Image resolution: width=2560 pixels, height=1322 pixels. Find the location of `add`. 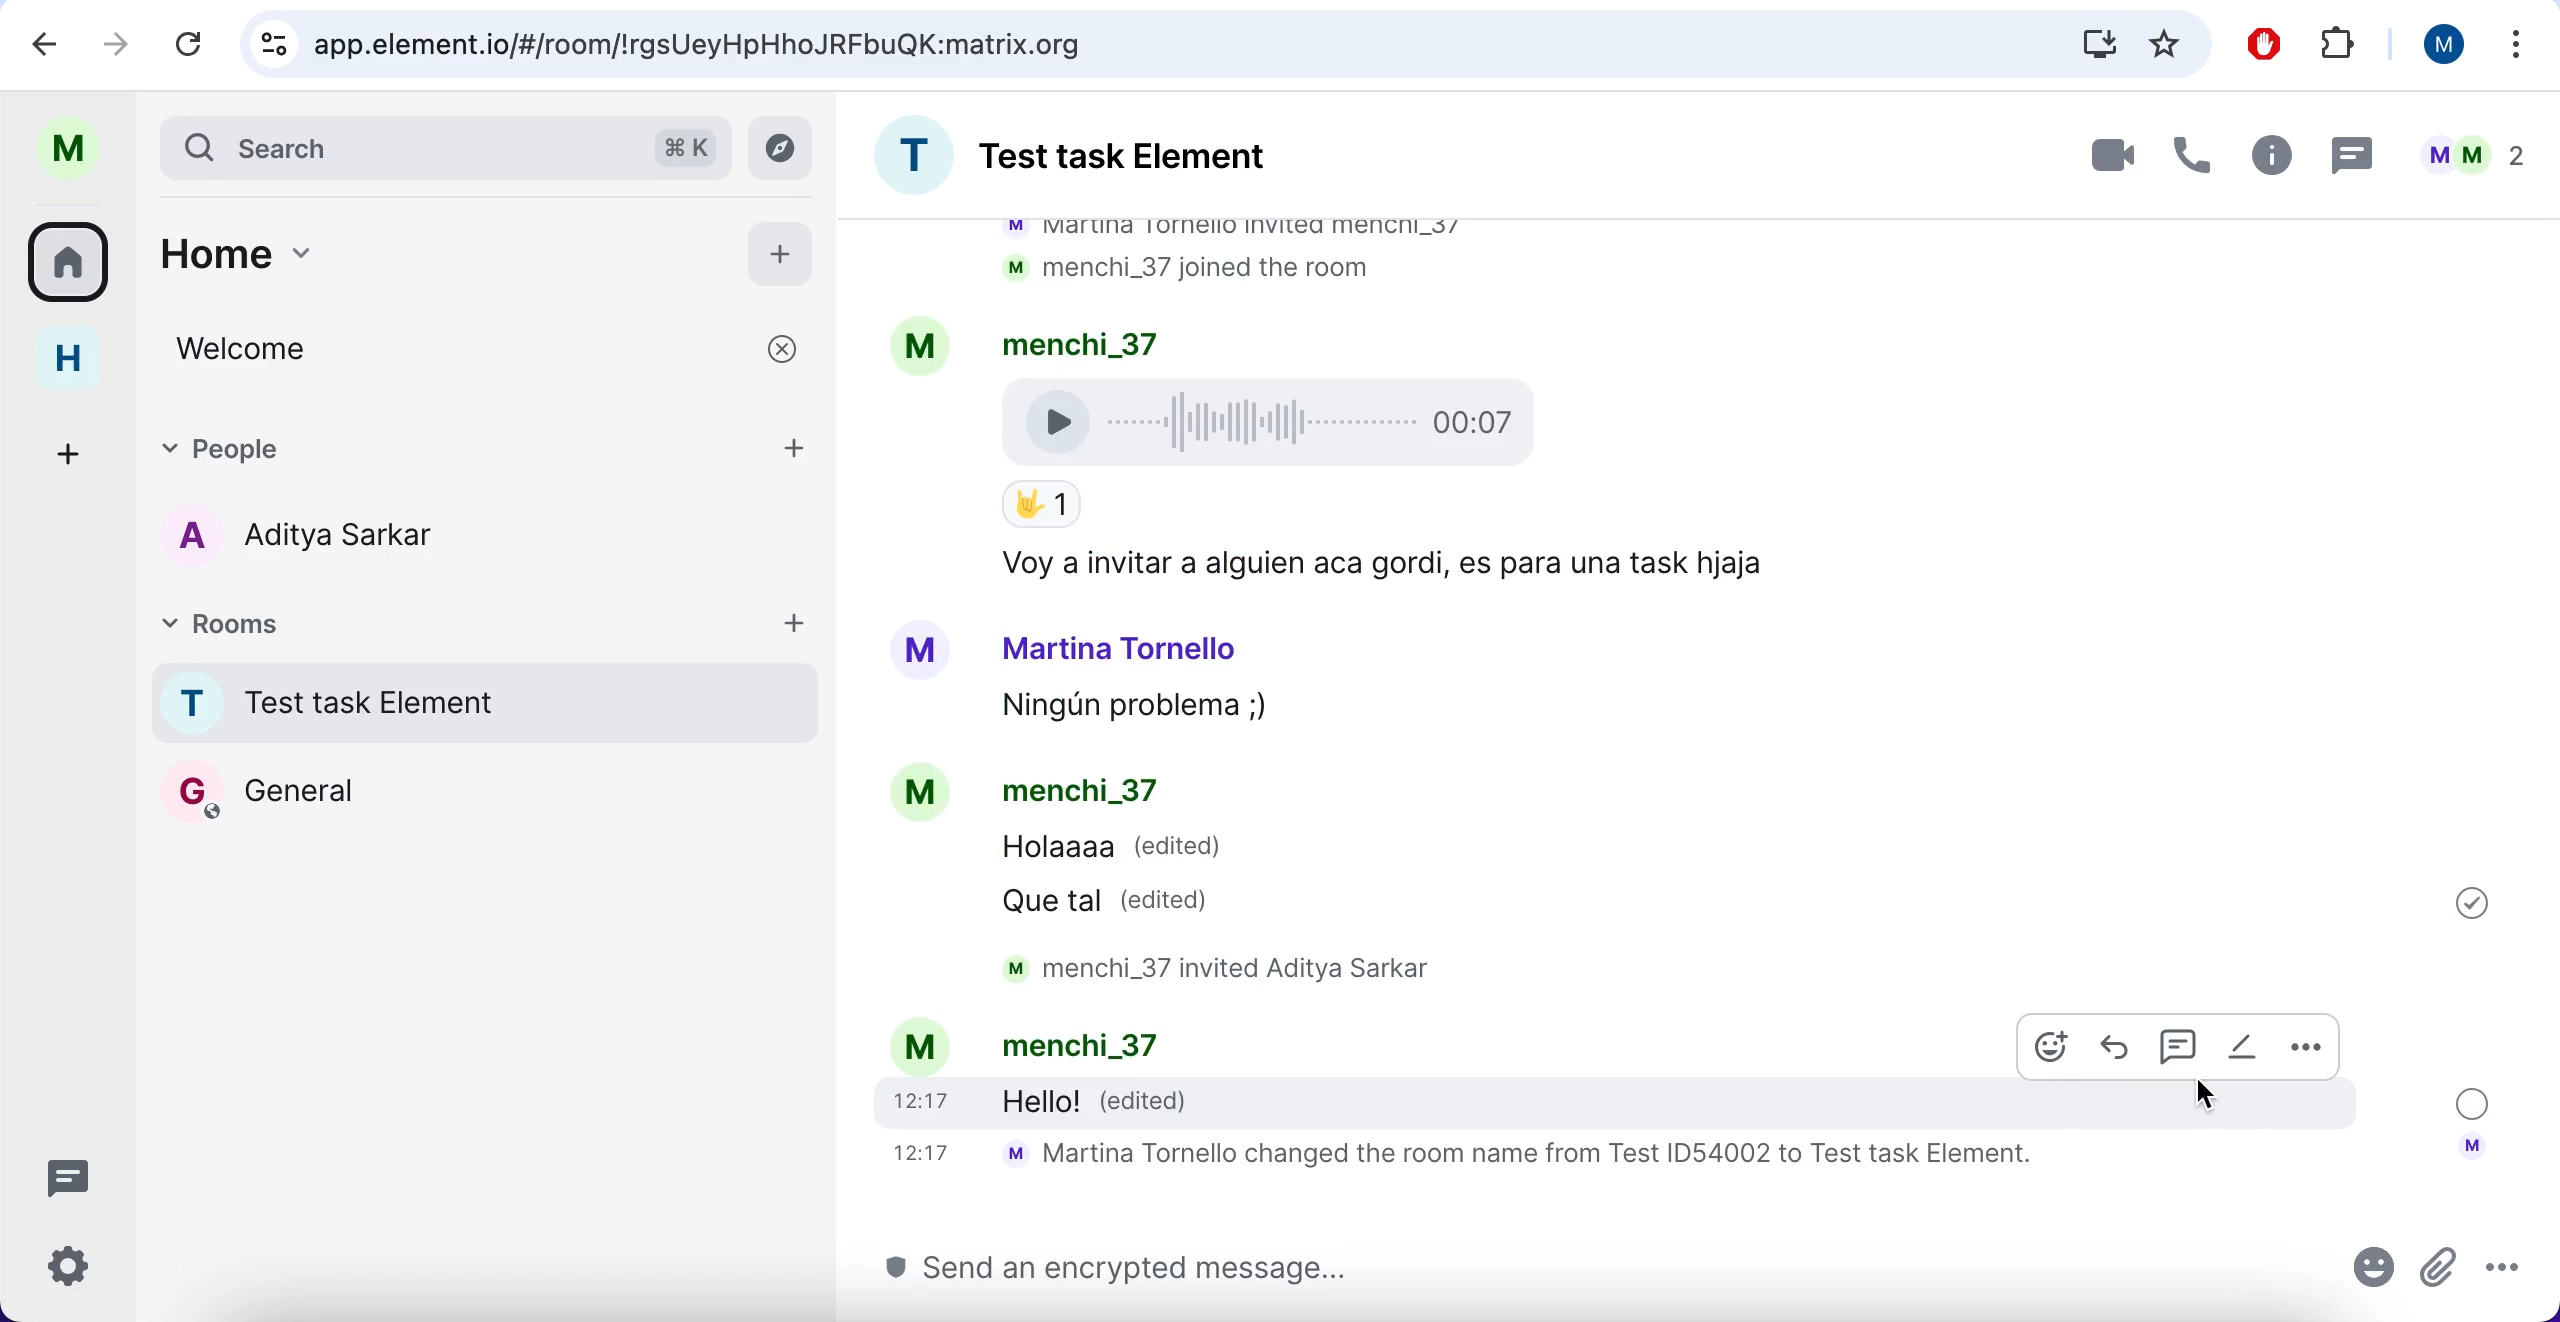

add is located at coordinates (782, 255).